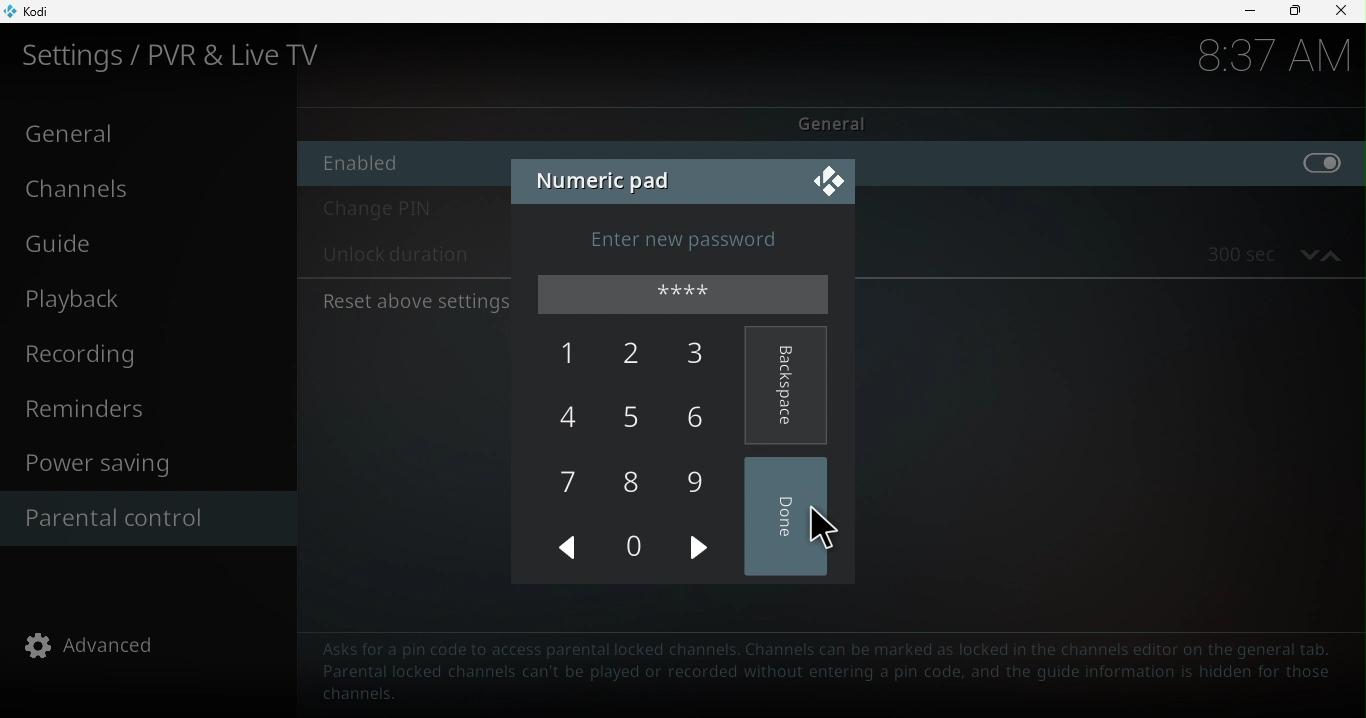 Image resolution: width=1366 pixels, height=718 pixels. Describe the element at coordinates (1120, 165) in the screenshot. I see `enable` at that location.